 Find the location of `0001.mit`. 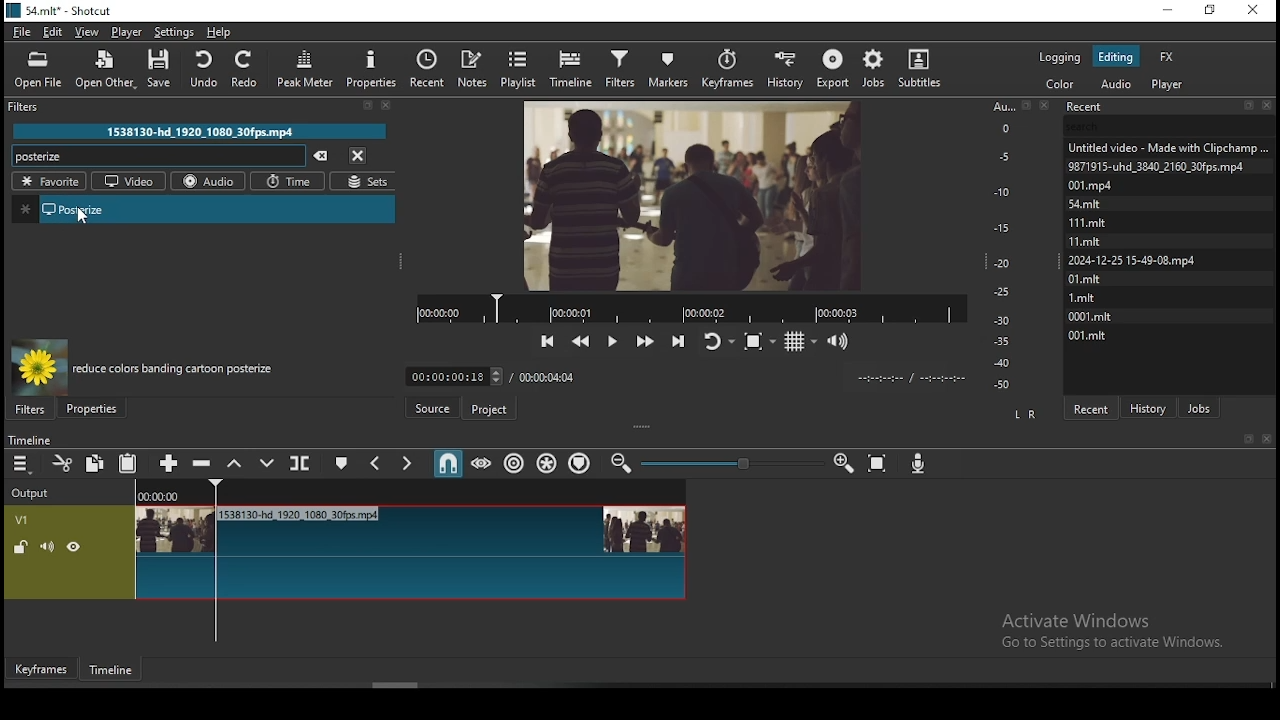

0001.mit is located at coordinates (1094, 315).